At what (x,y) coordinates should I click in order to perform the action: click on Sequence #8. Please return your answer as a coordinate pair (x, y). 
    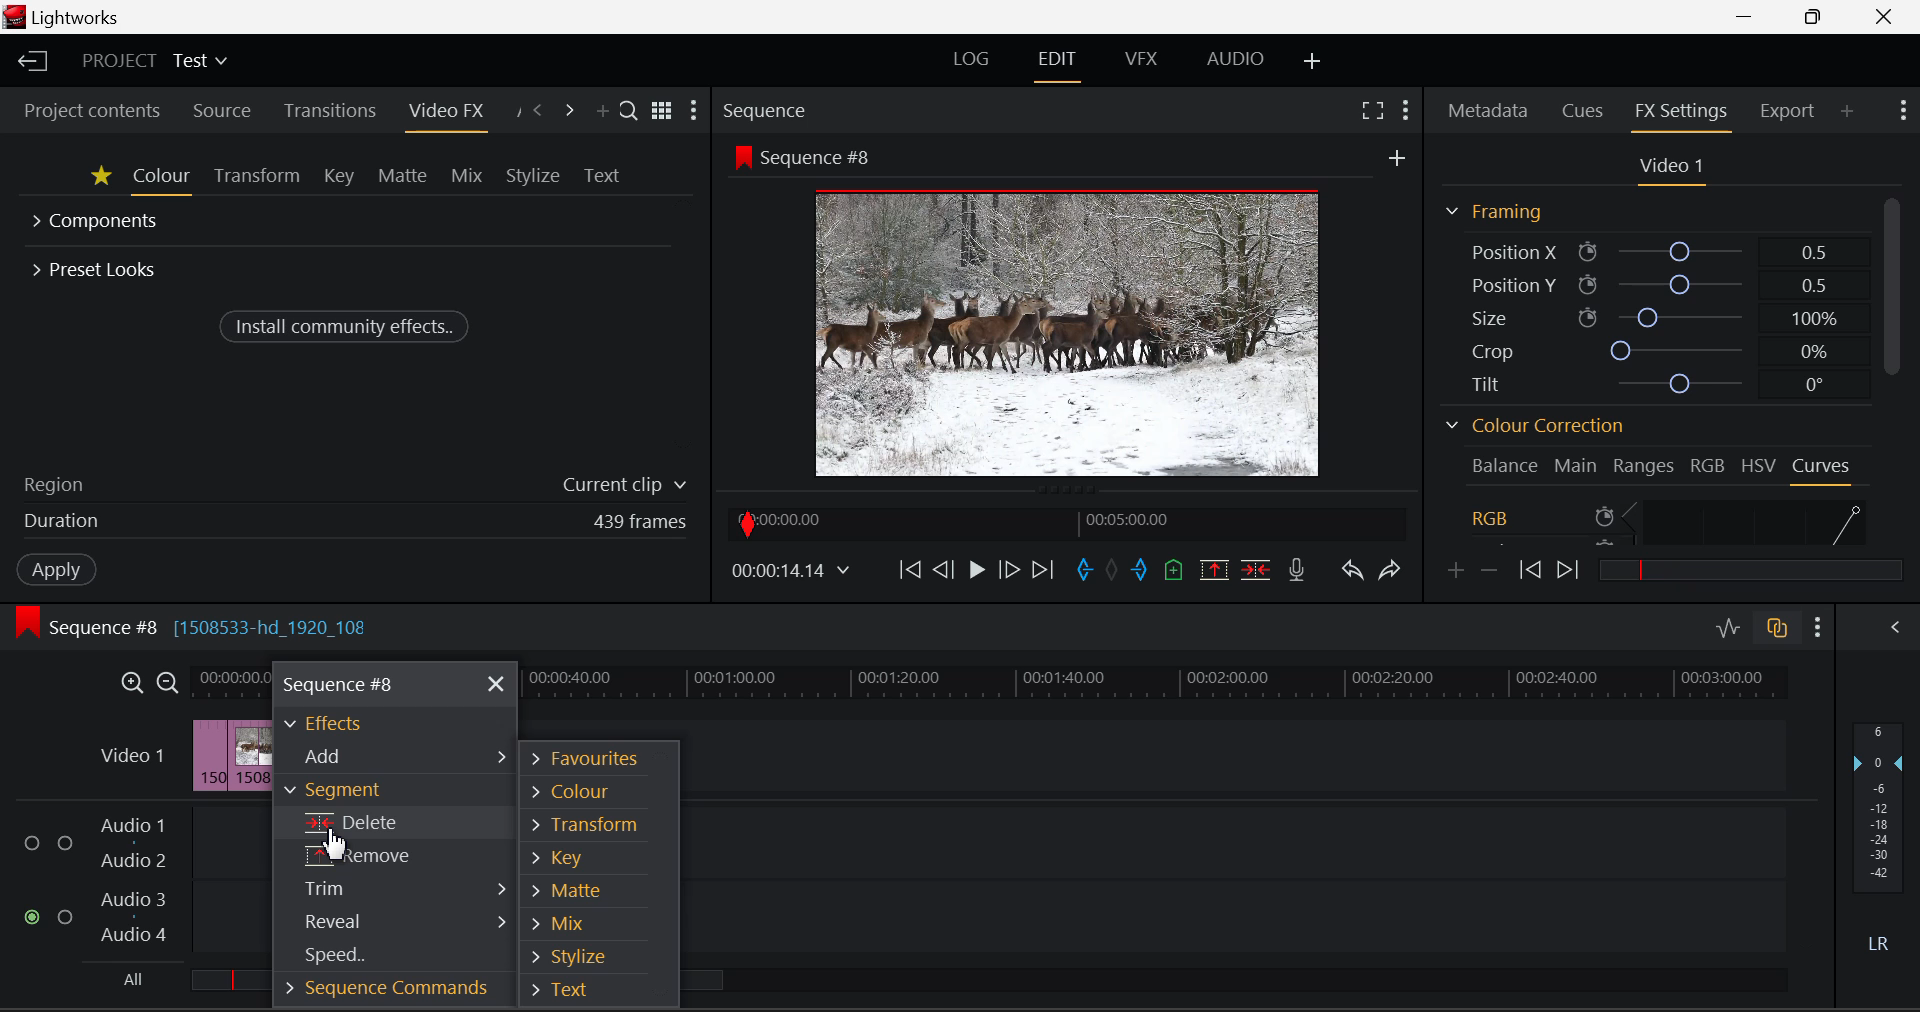
    Looking at the image, I should click on (807, 156).